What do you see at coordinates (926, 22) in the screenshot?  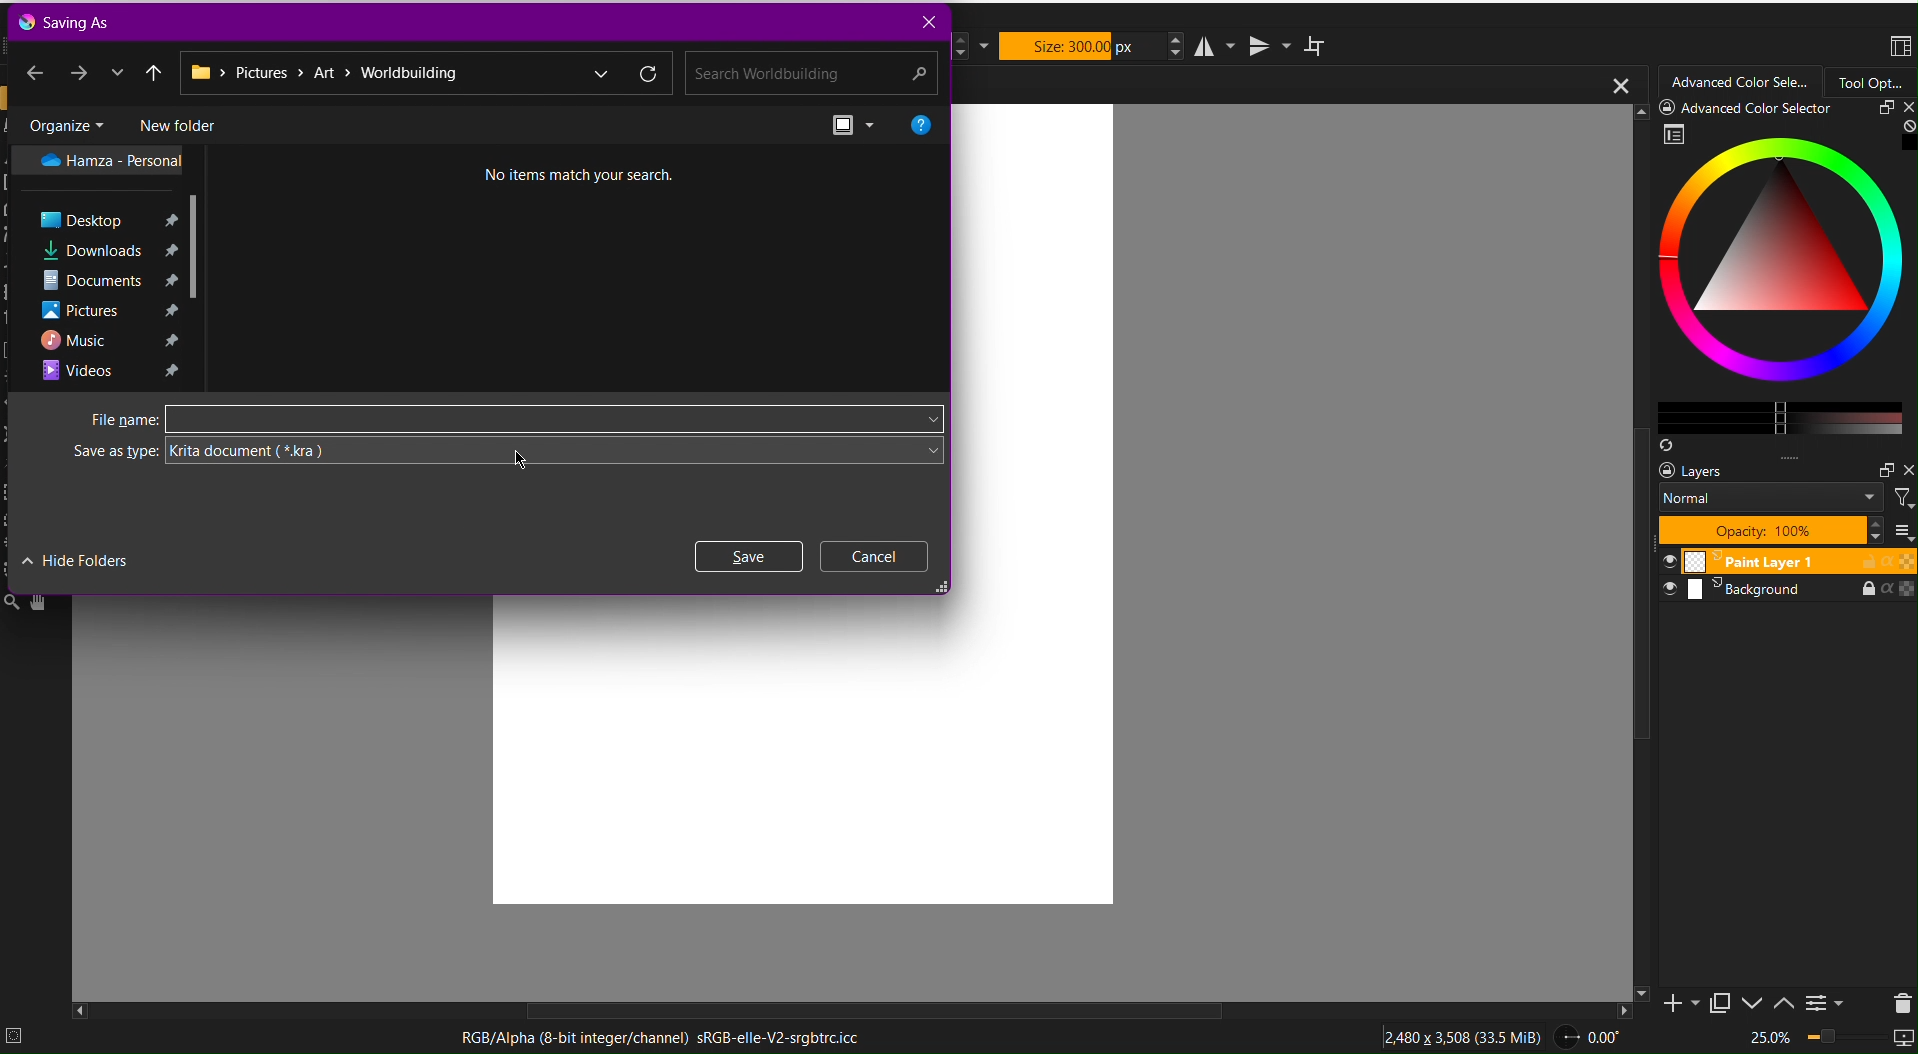 I see `Close` at bounding box center [926, 22].